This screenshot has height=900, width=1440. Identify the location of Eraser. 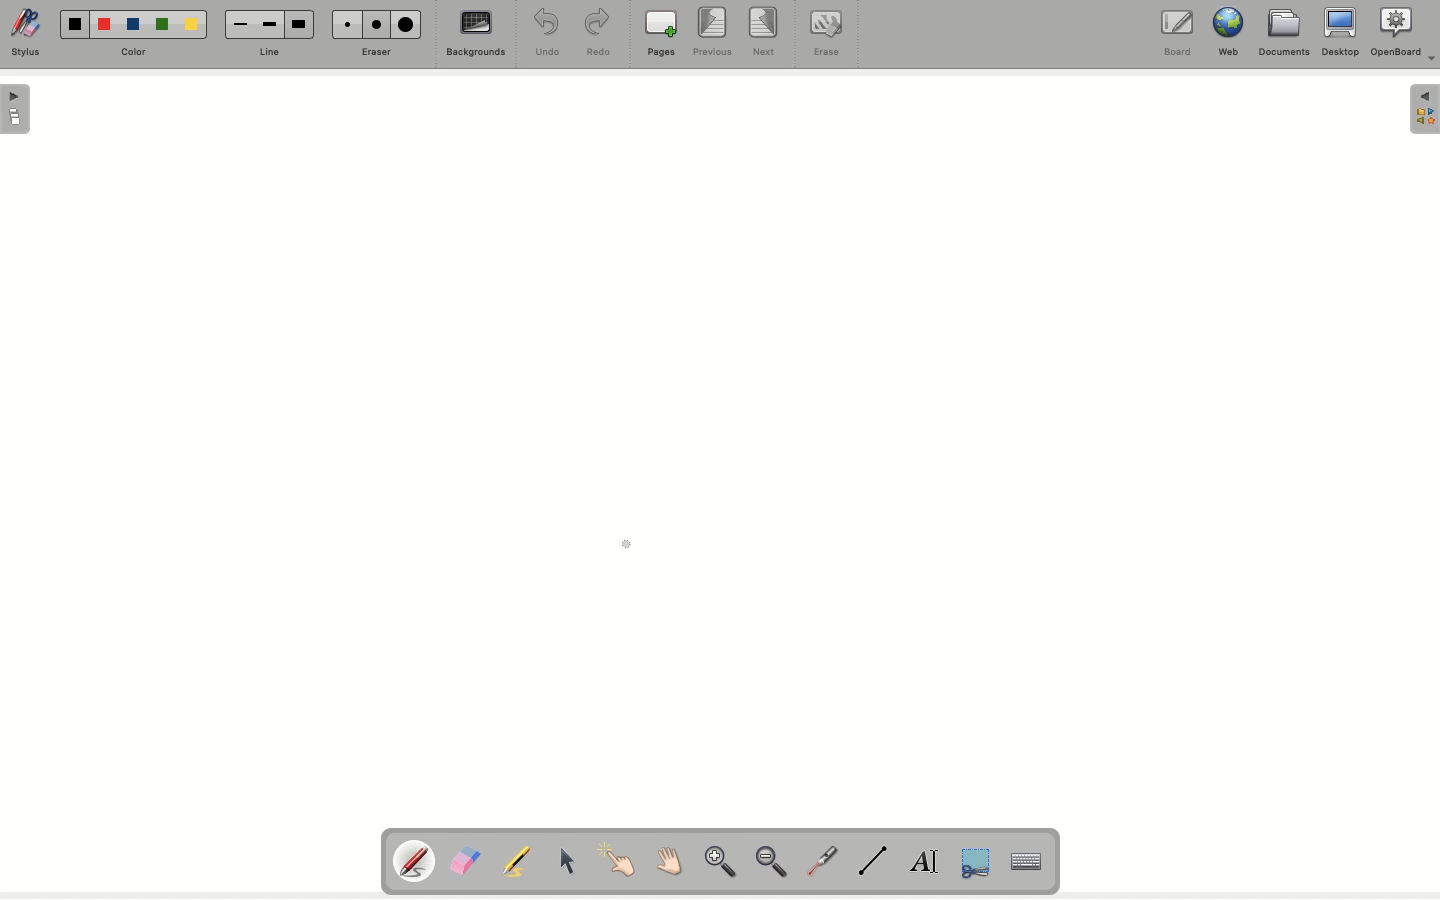
(468, 860).